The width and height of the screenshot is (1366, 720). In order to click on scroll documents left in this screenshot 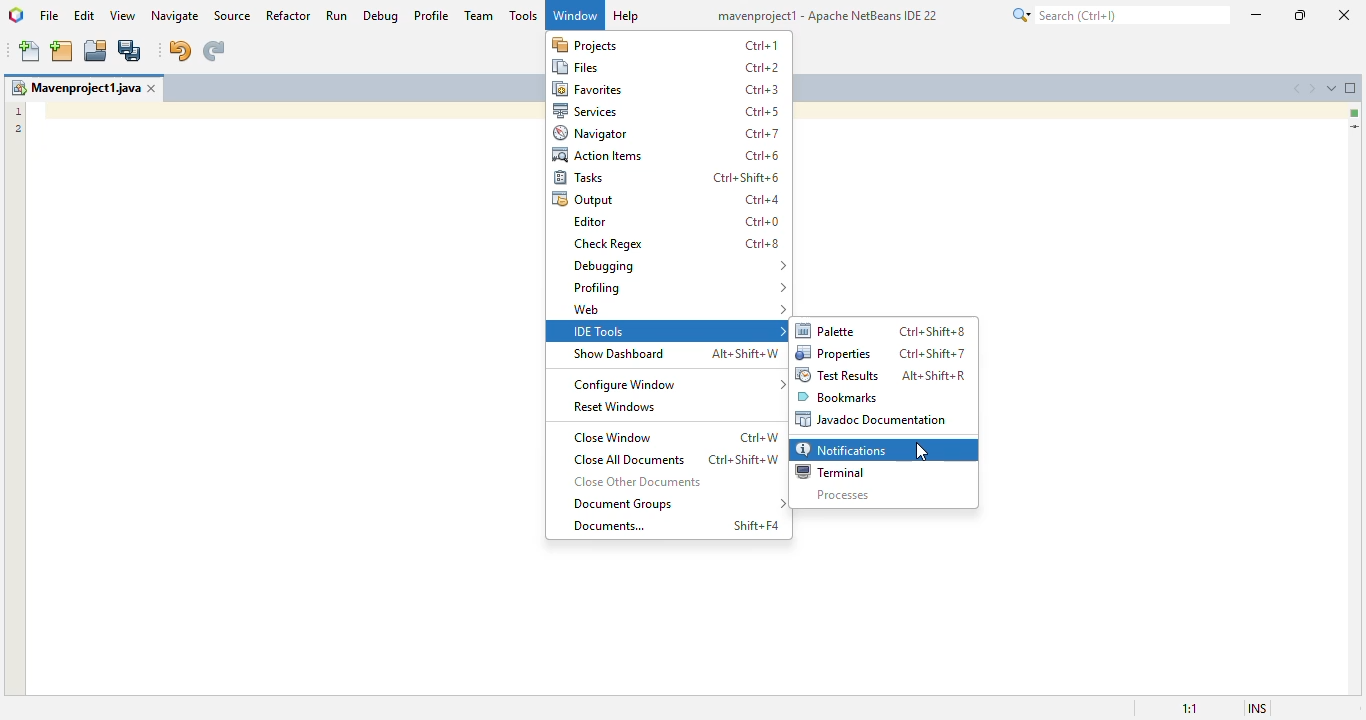, I will do `click(1297, 88)`.